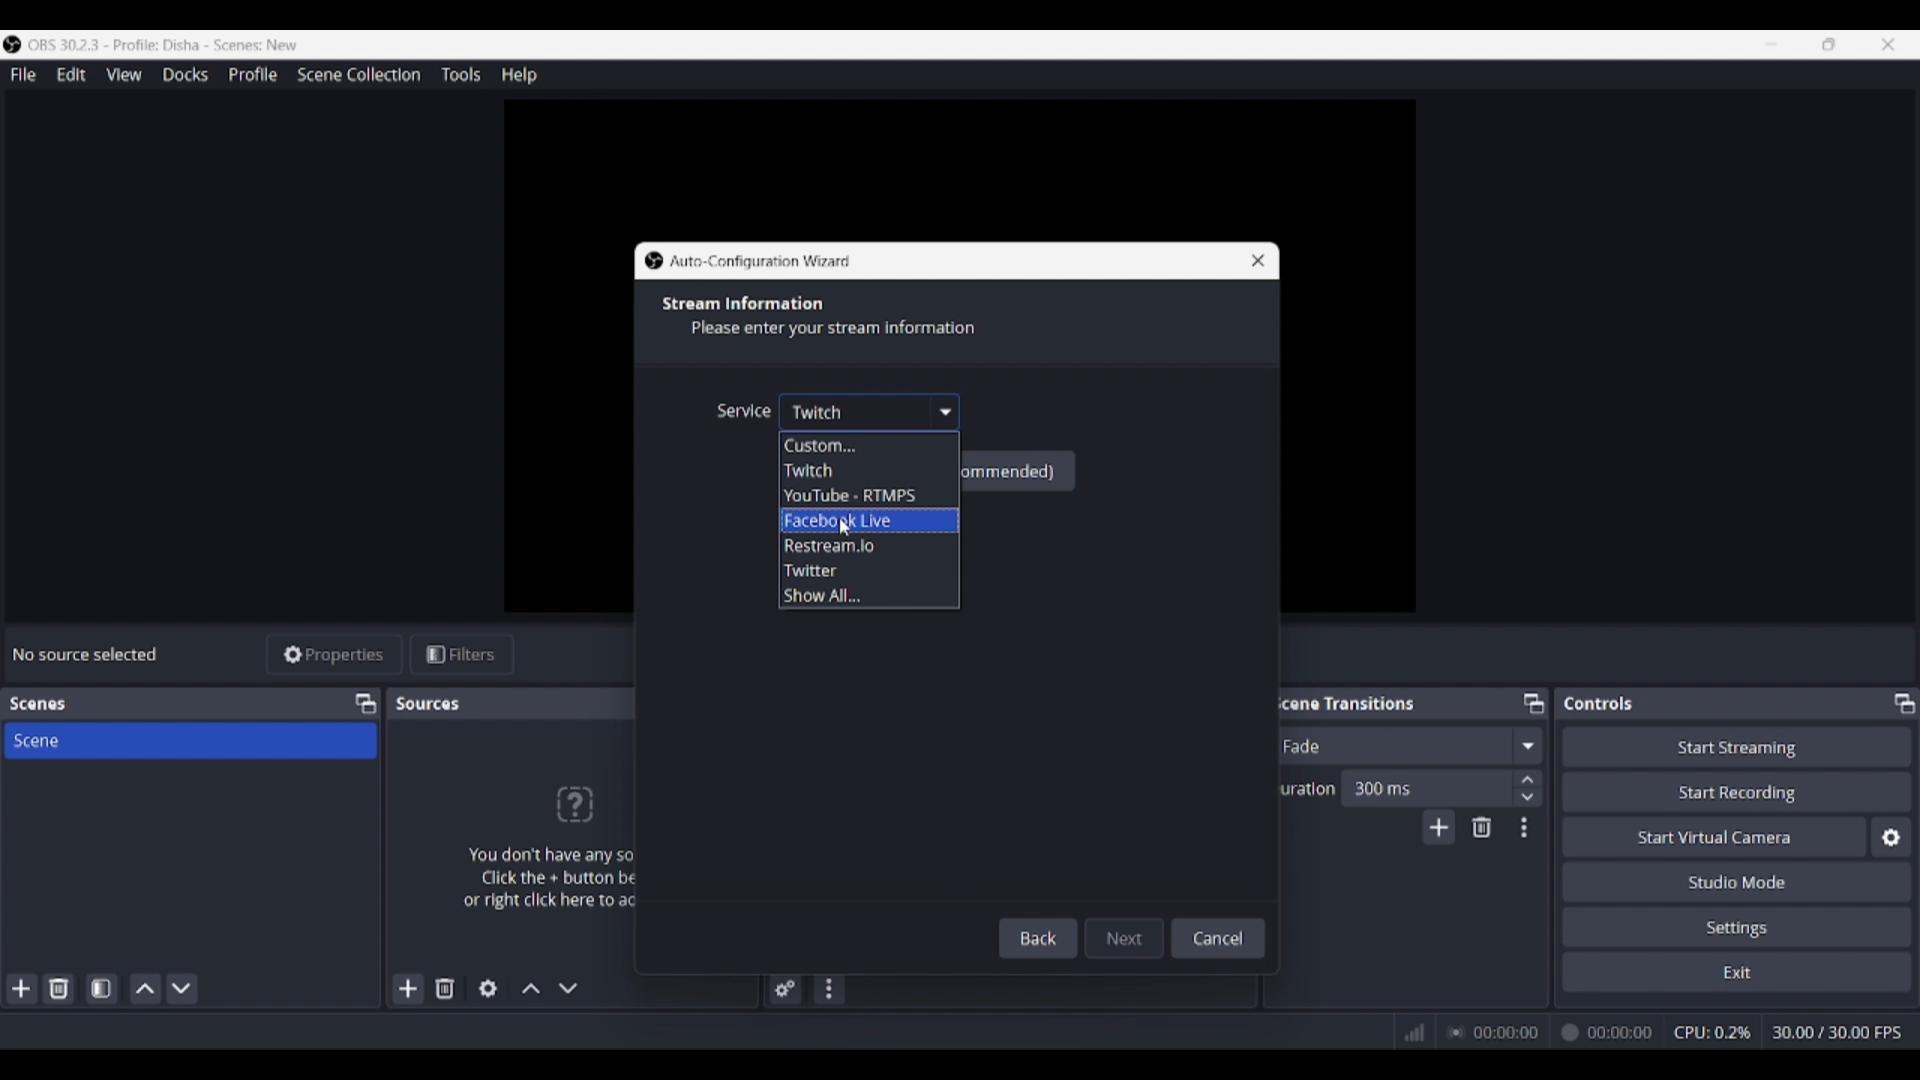  Describe the element at coordinates (335, 655) in the screenshot. I see `Properties` at that location.